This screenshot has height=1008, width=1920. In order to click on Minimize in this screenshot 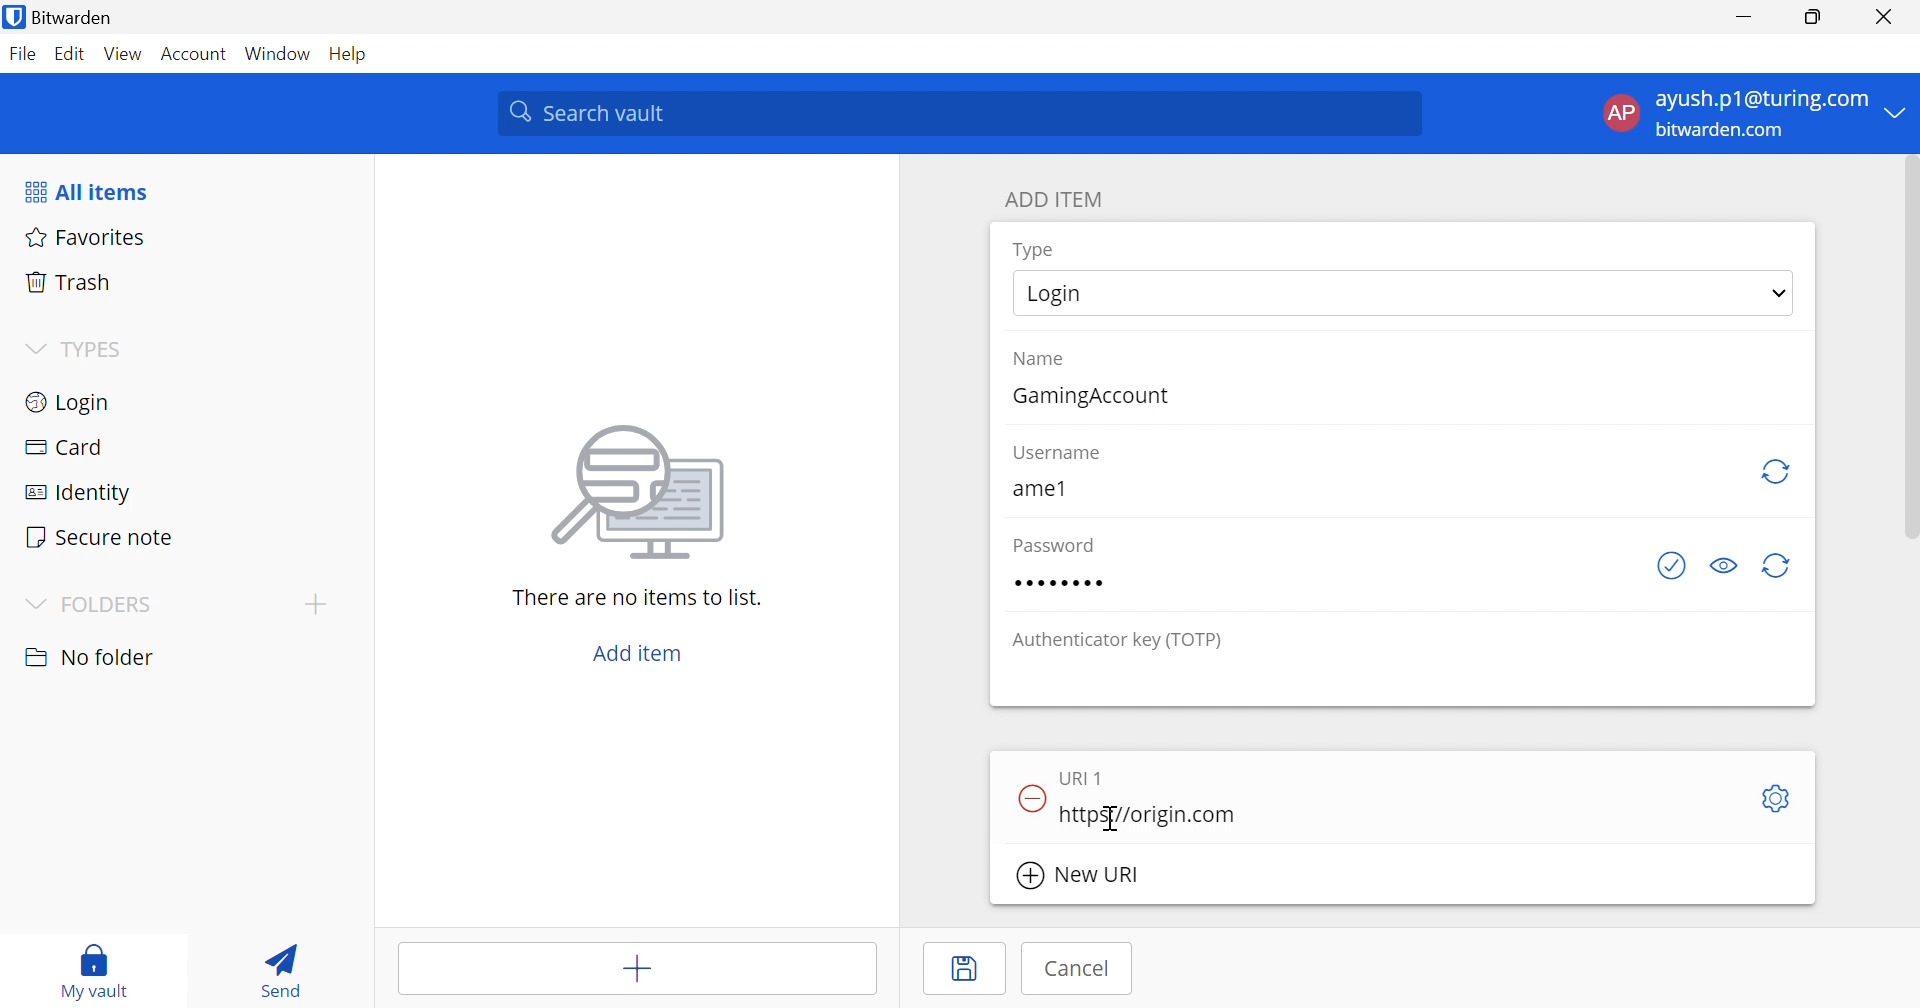, I will do `click(1744, 18)`.